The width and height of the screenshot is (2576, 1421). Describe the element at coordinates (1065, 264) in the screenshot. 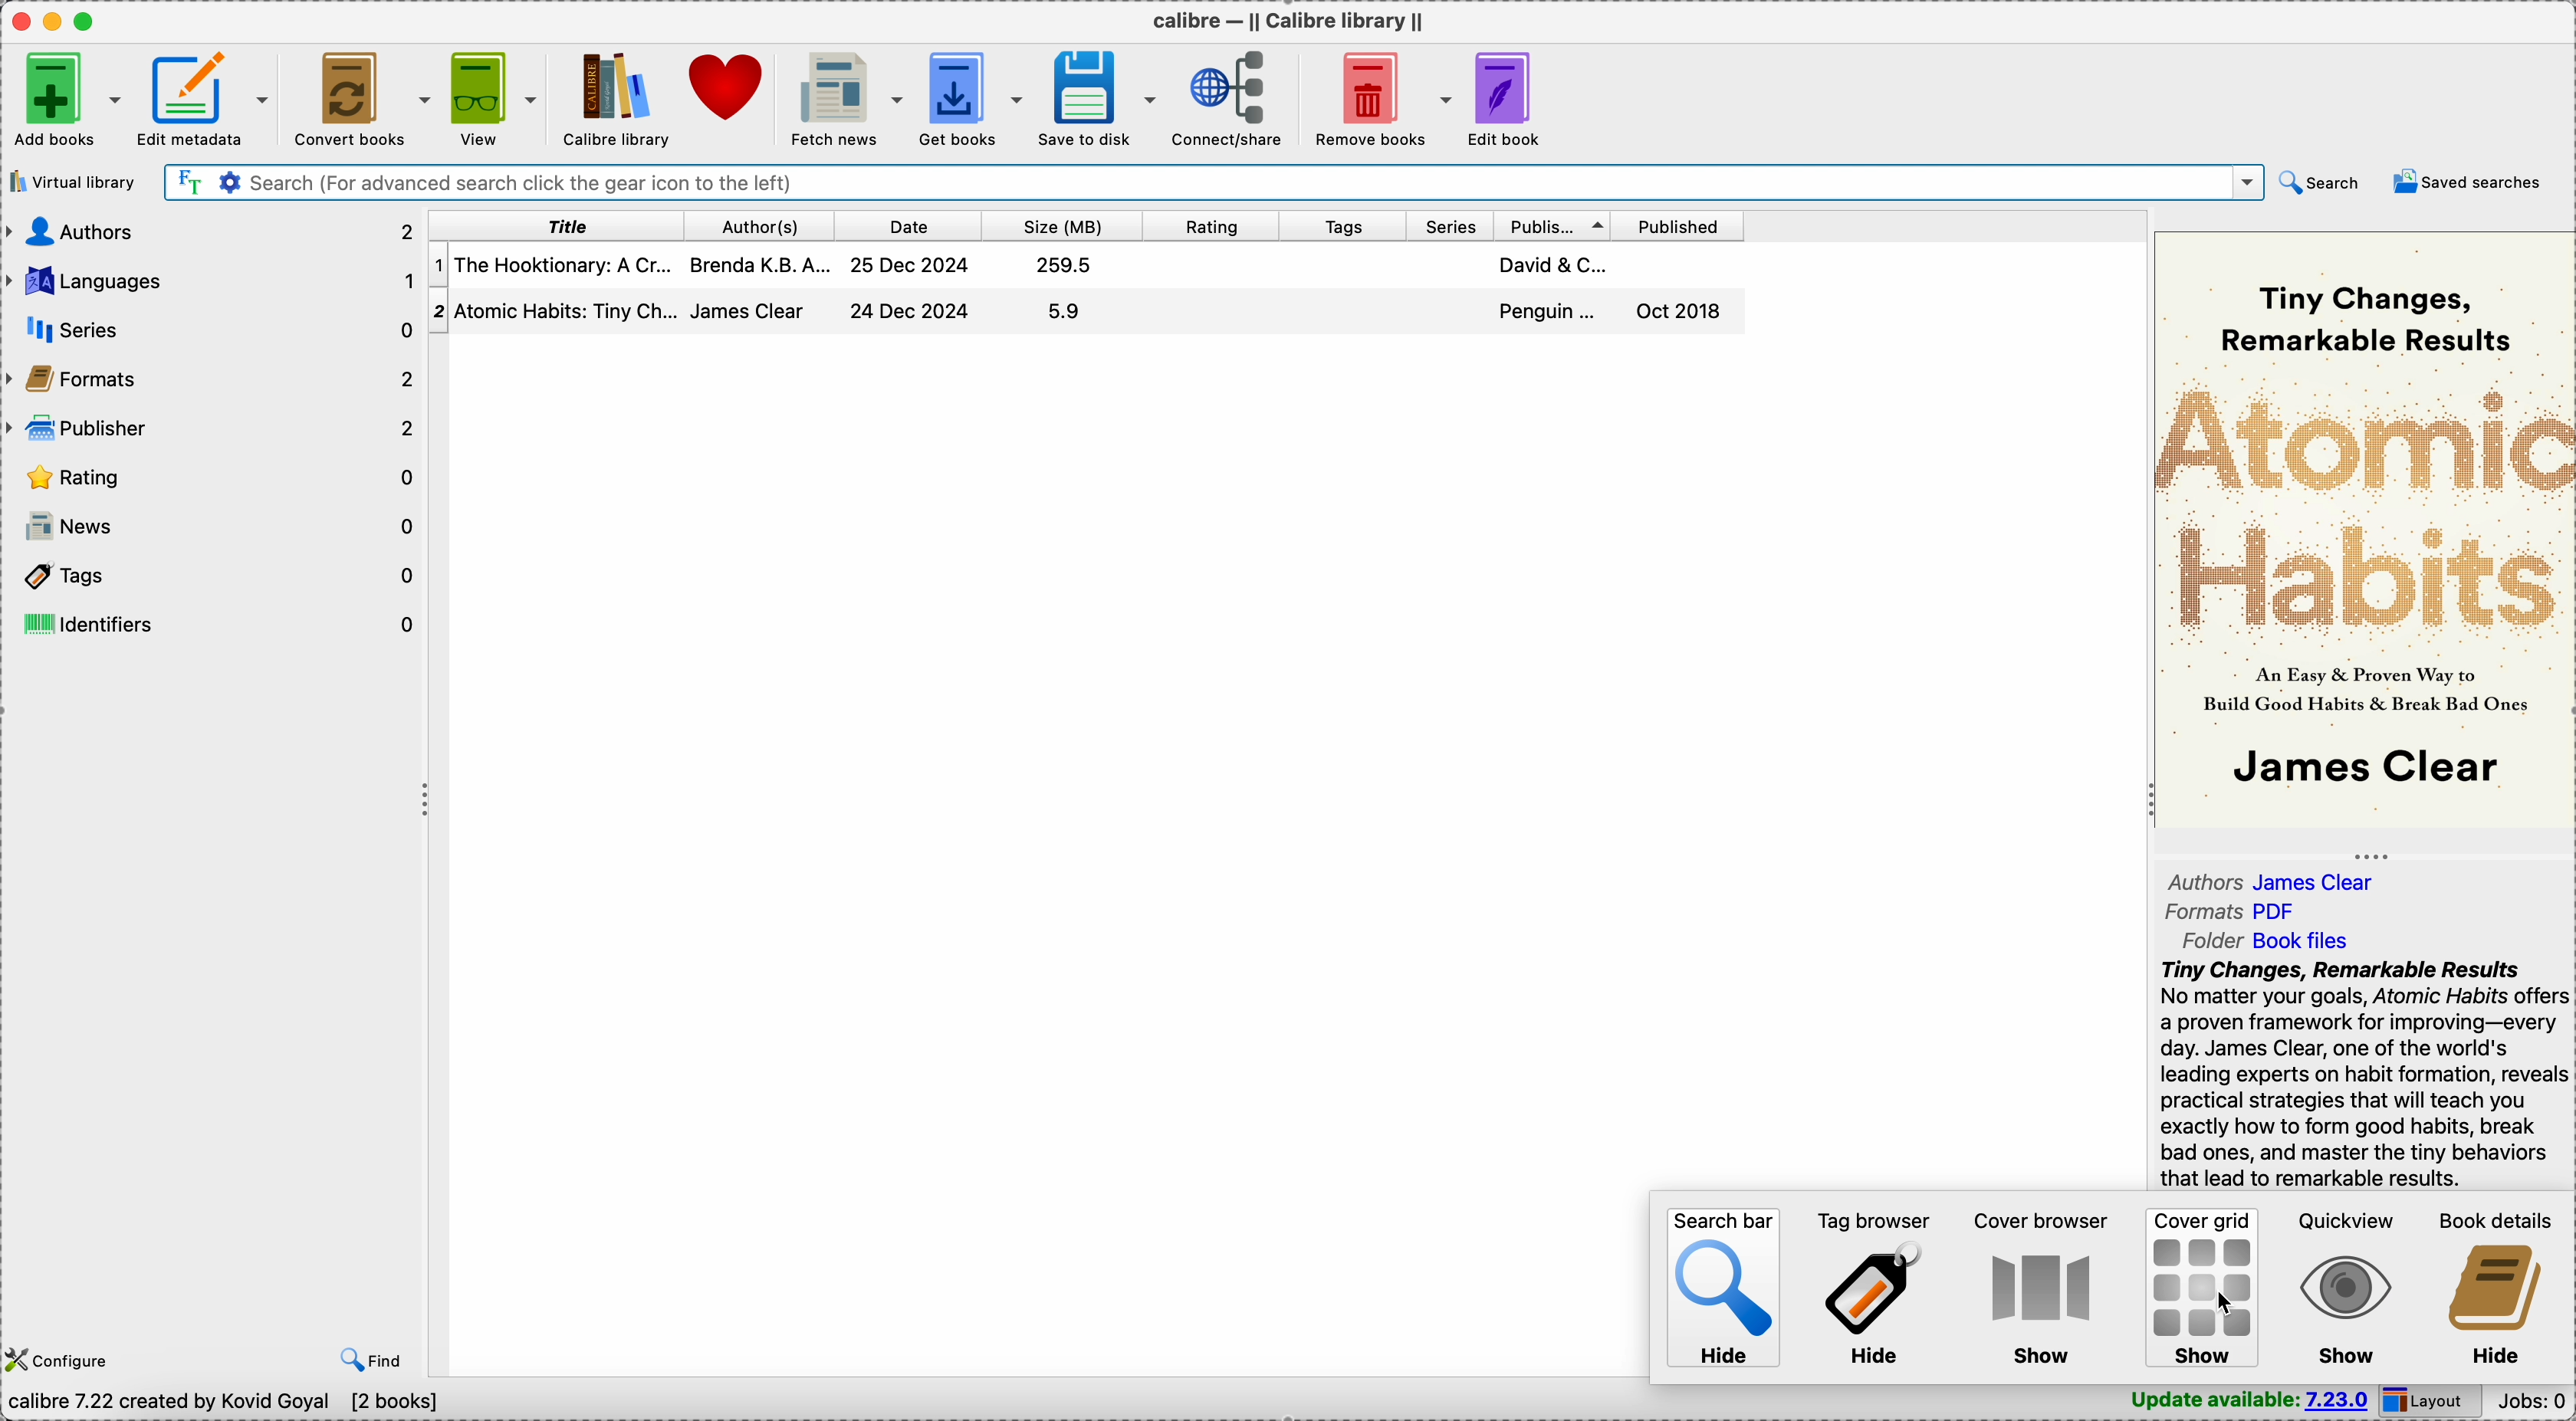

I see `259.5` at that location.